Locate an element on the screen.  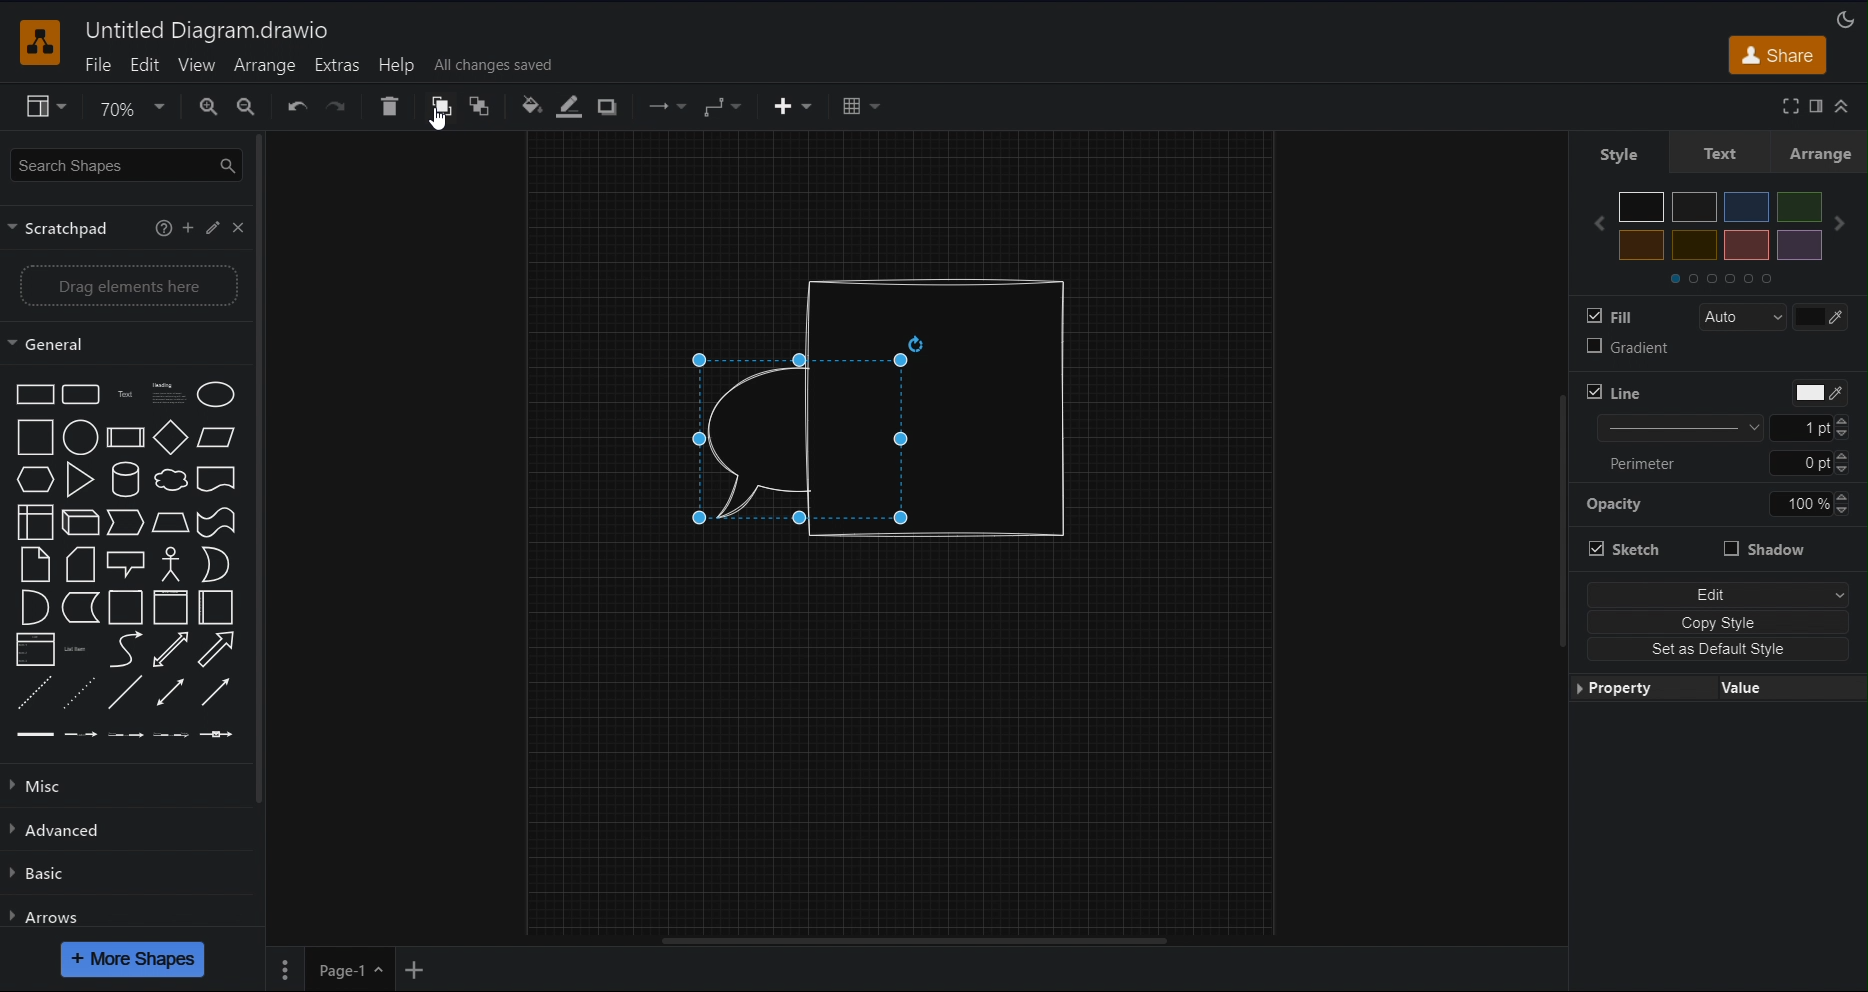
Extras is located at coordinates (339, 65).